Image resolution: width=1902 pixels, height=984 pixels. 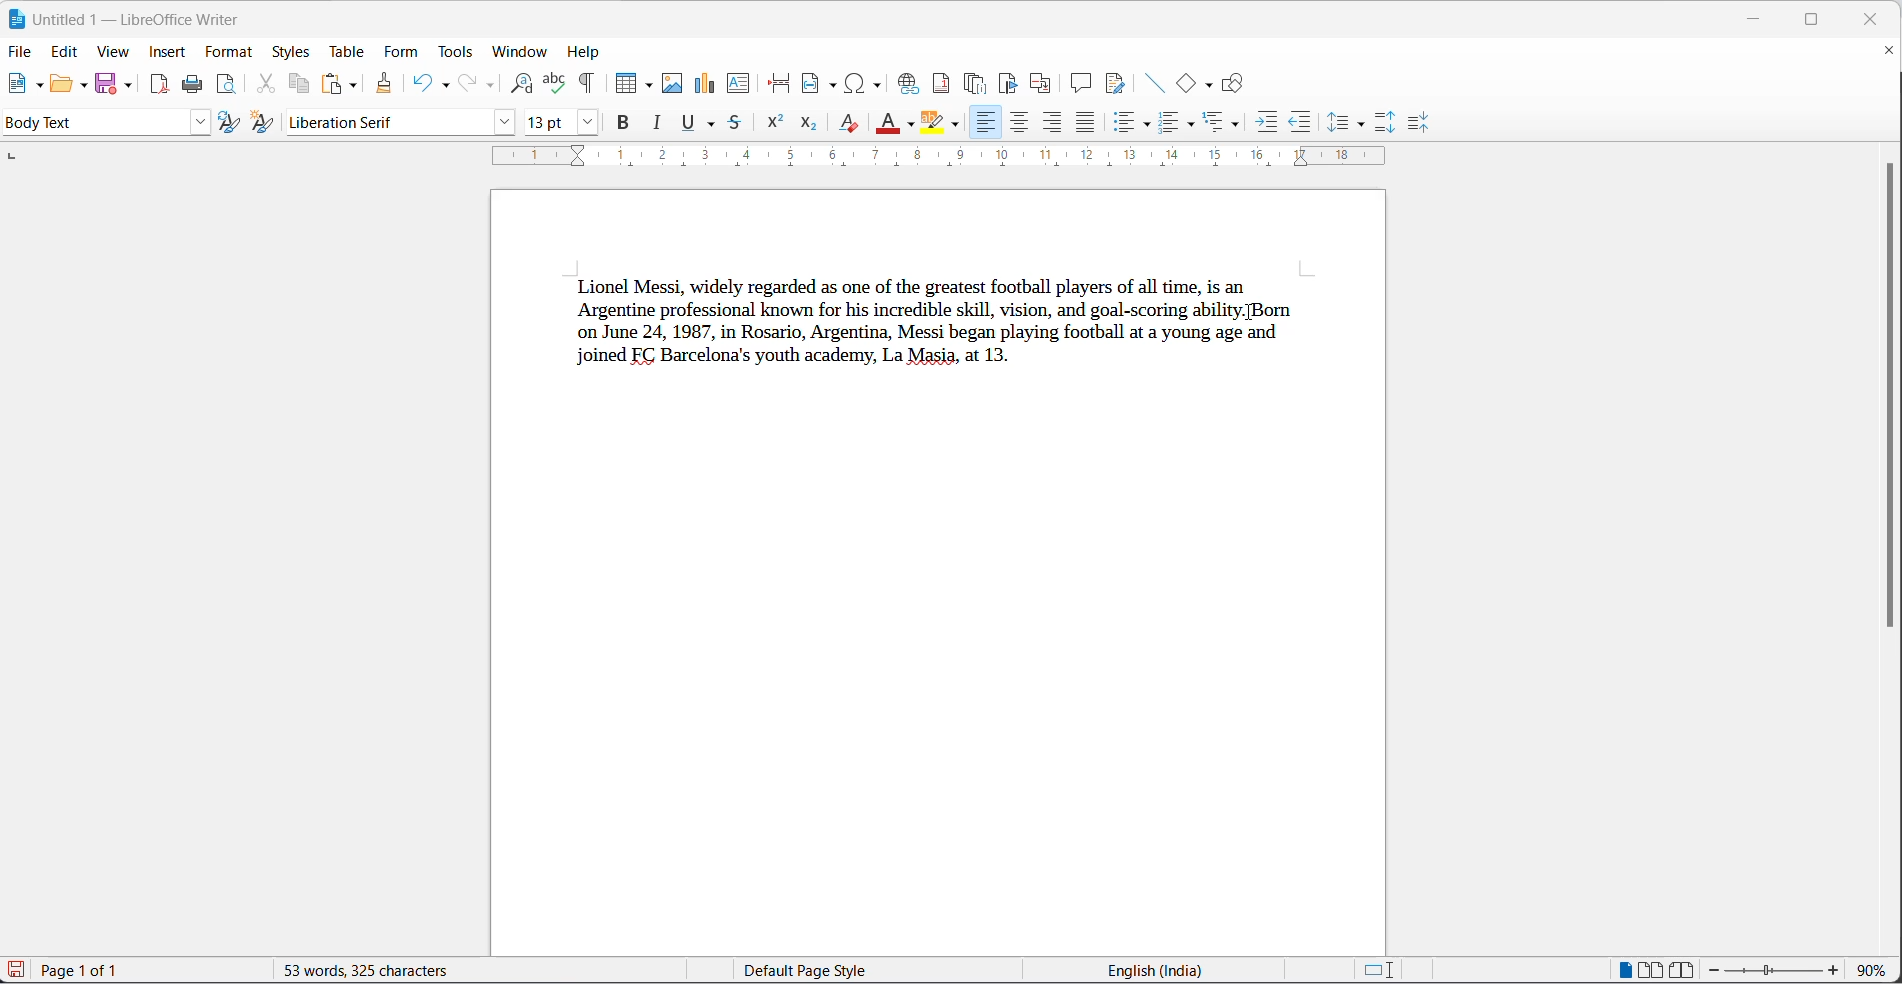 What do you see at coordinates (443, 87) in the screenshot?
I see `undo options` at bounding box center [443, 87].